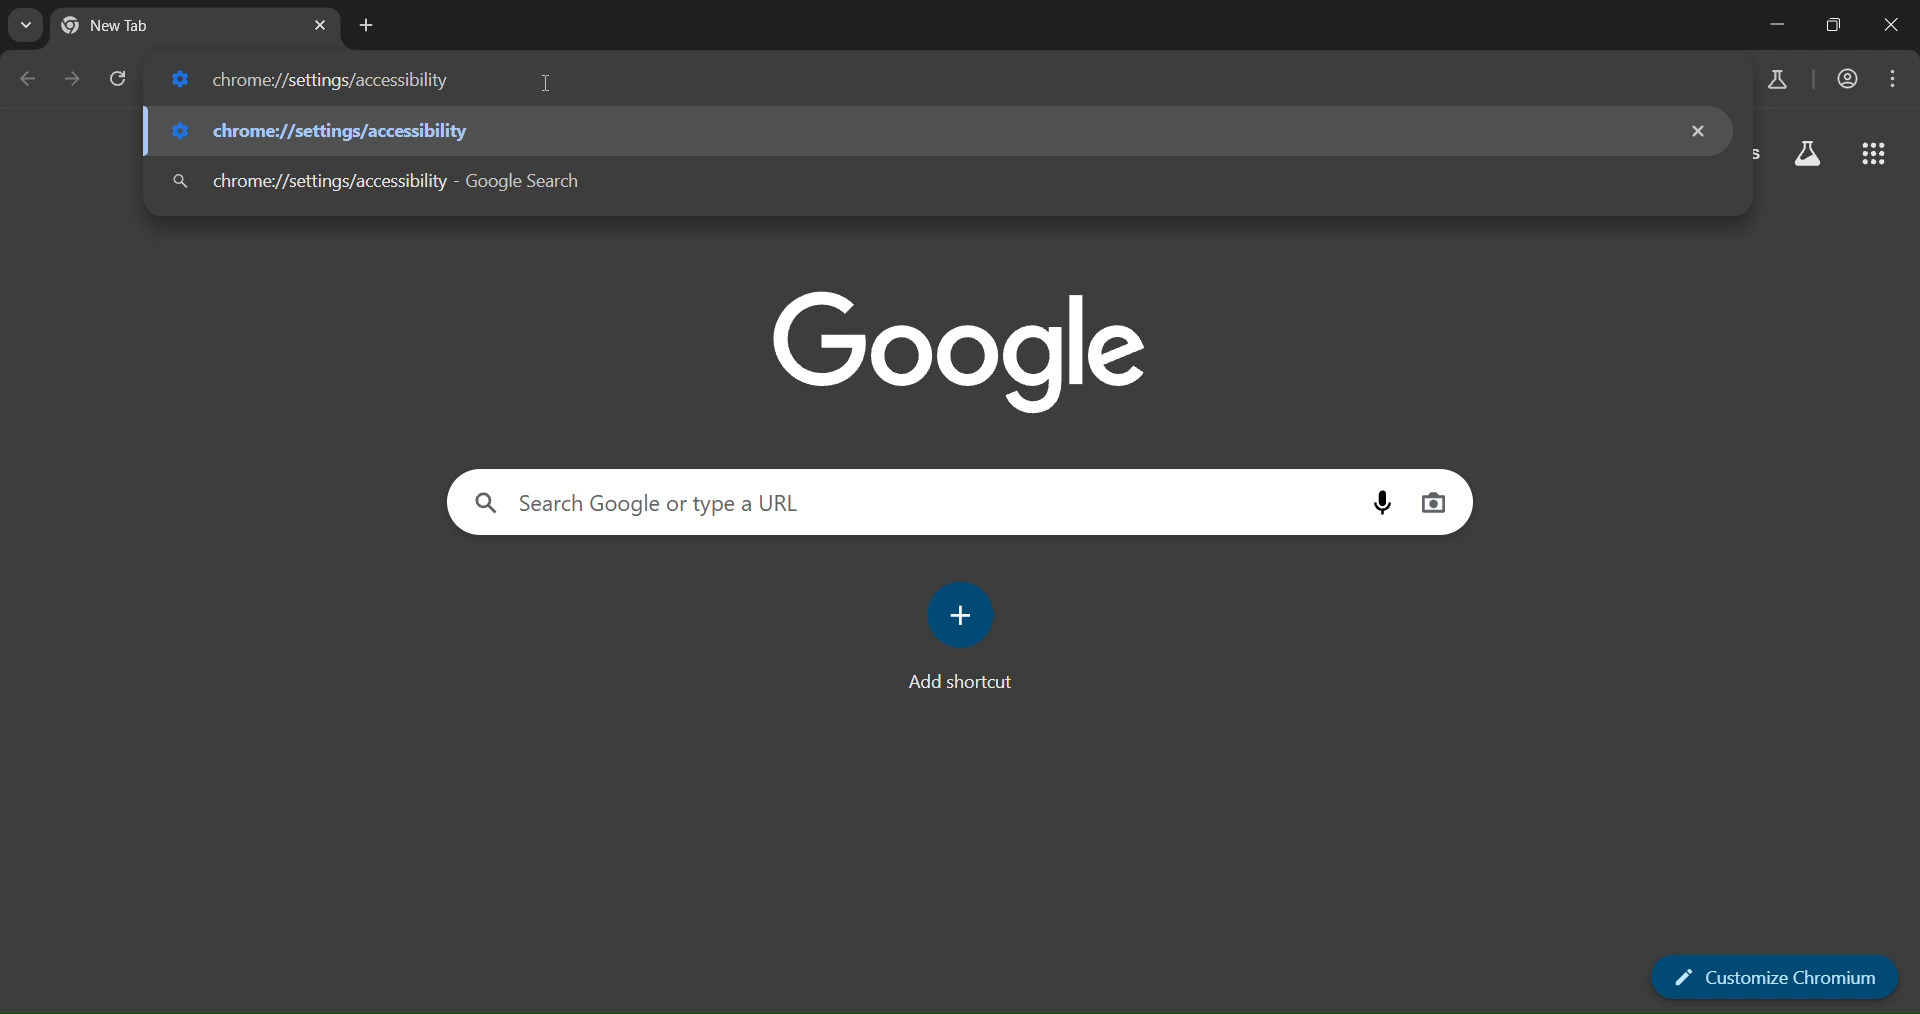 This screenshot has width=1920, height=1014. What do you see at coordinates (1434, 503) in the screenshot?
I see `image search` at bounding box center [1434, 503].